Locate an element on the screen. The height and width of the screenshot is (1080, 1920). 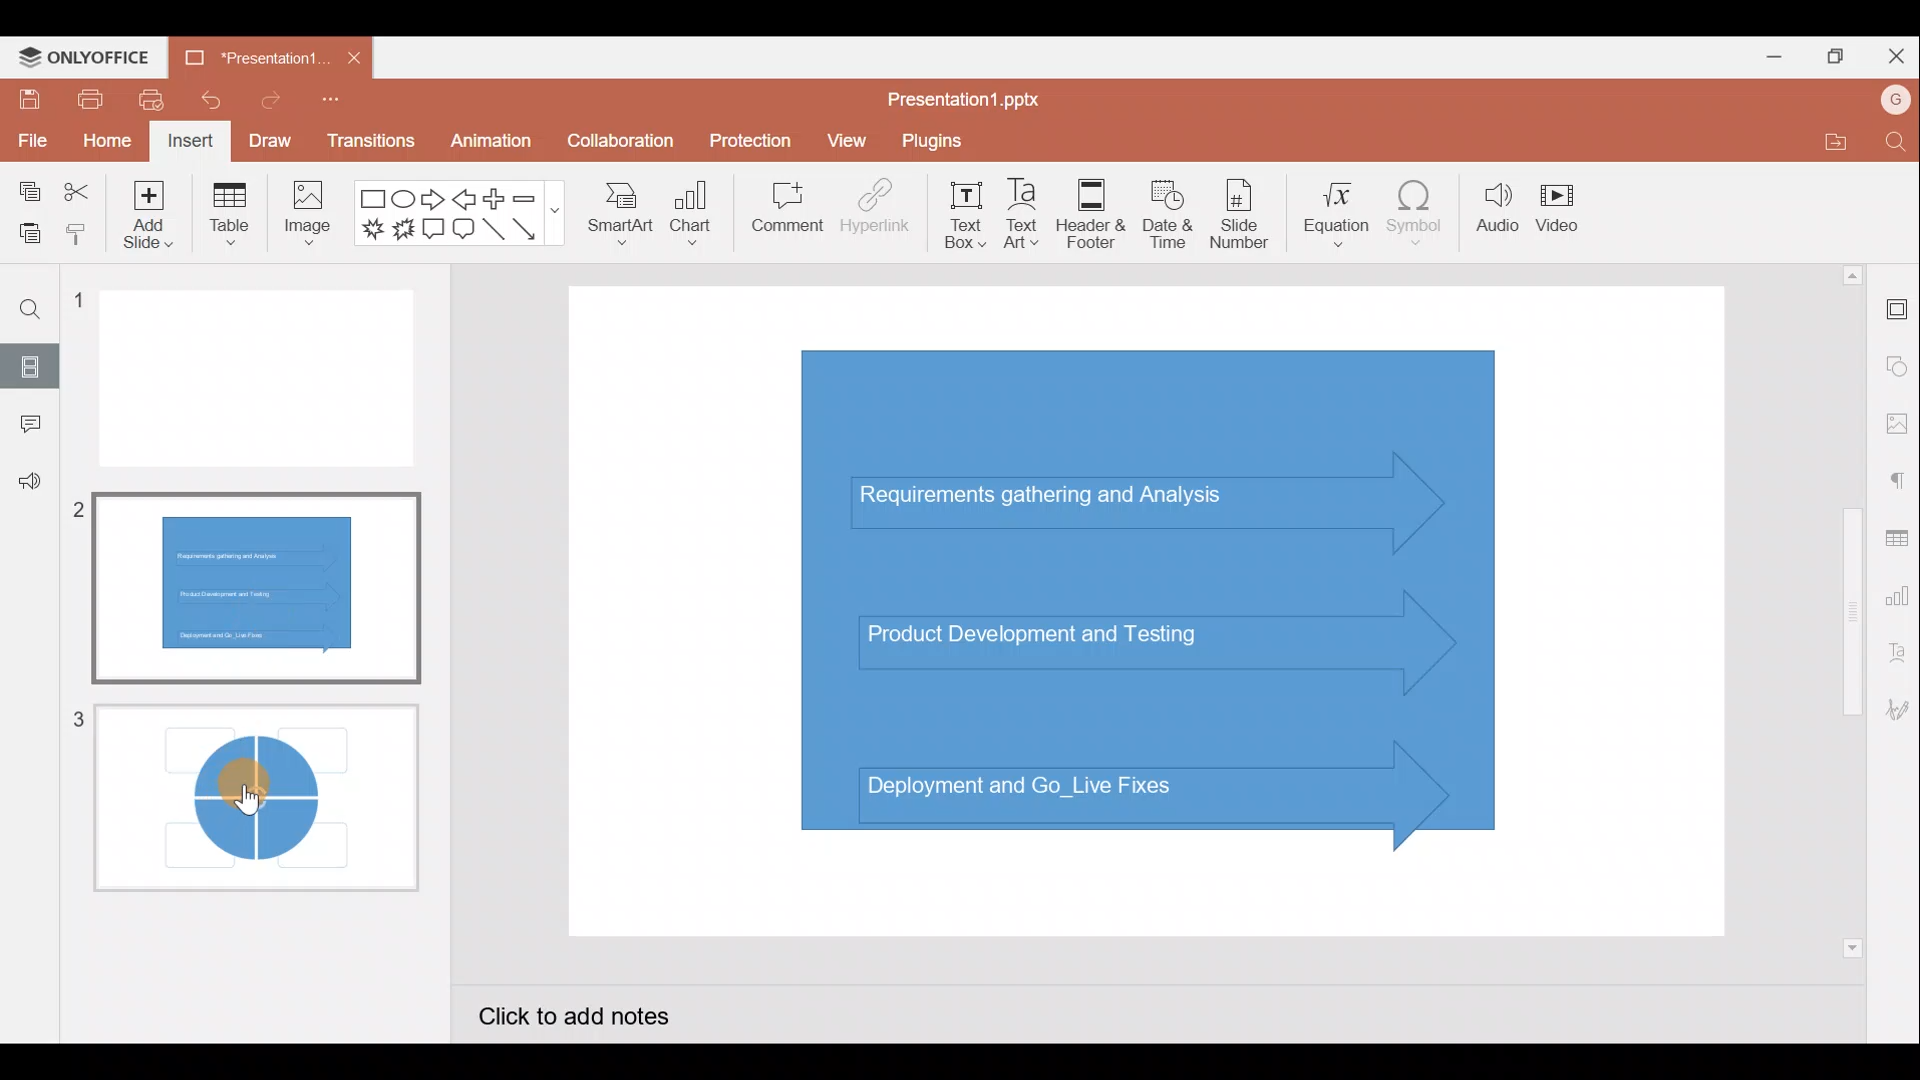
Rounded Rectangular callout is located at coordinates (463, 232).